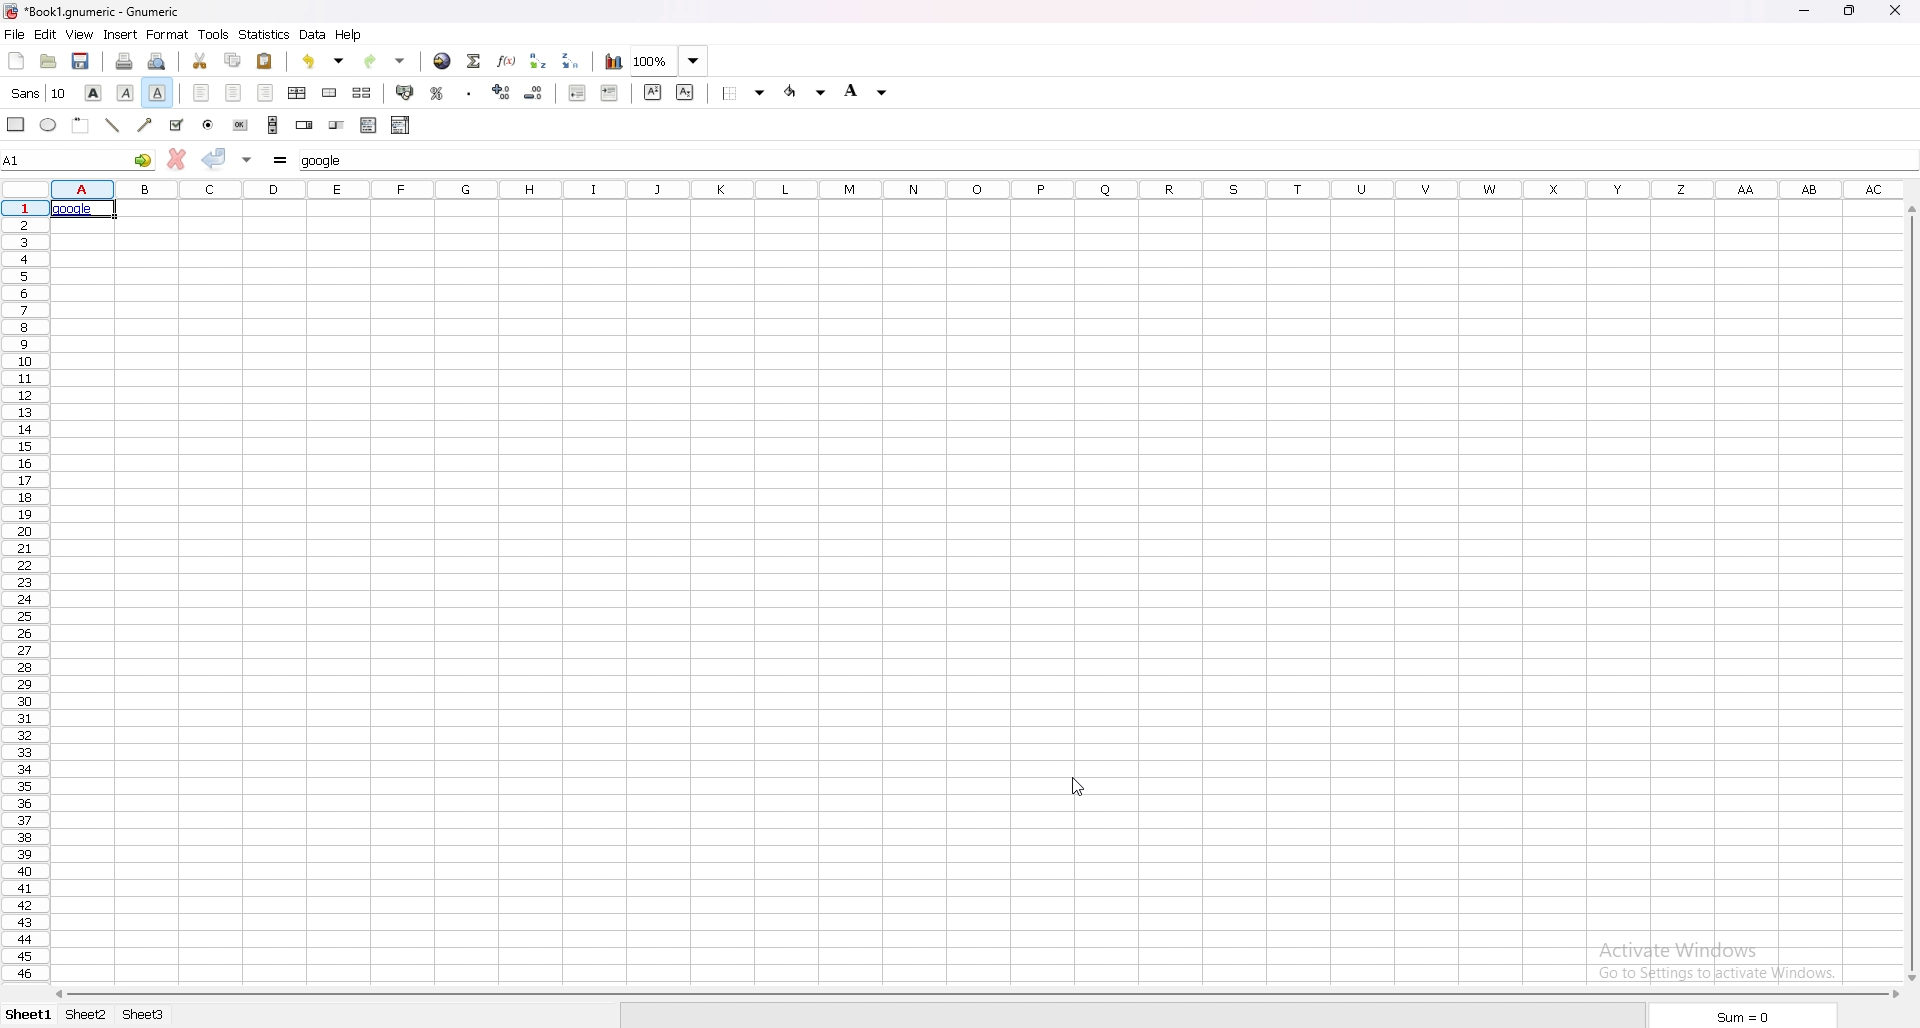  Describe the element at coordinates (654, 92) in the screenshot. I see `superscript` at that location.